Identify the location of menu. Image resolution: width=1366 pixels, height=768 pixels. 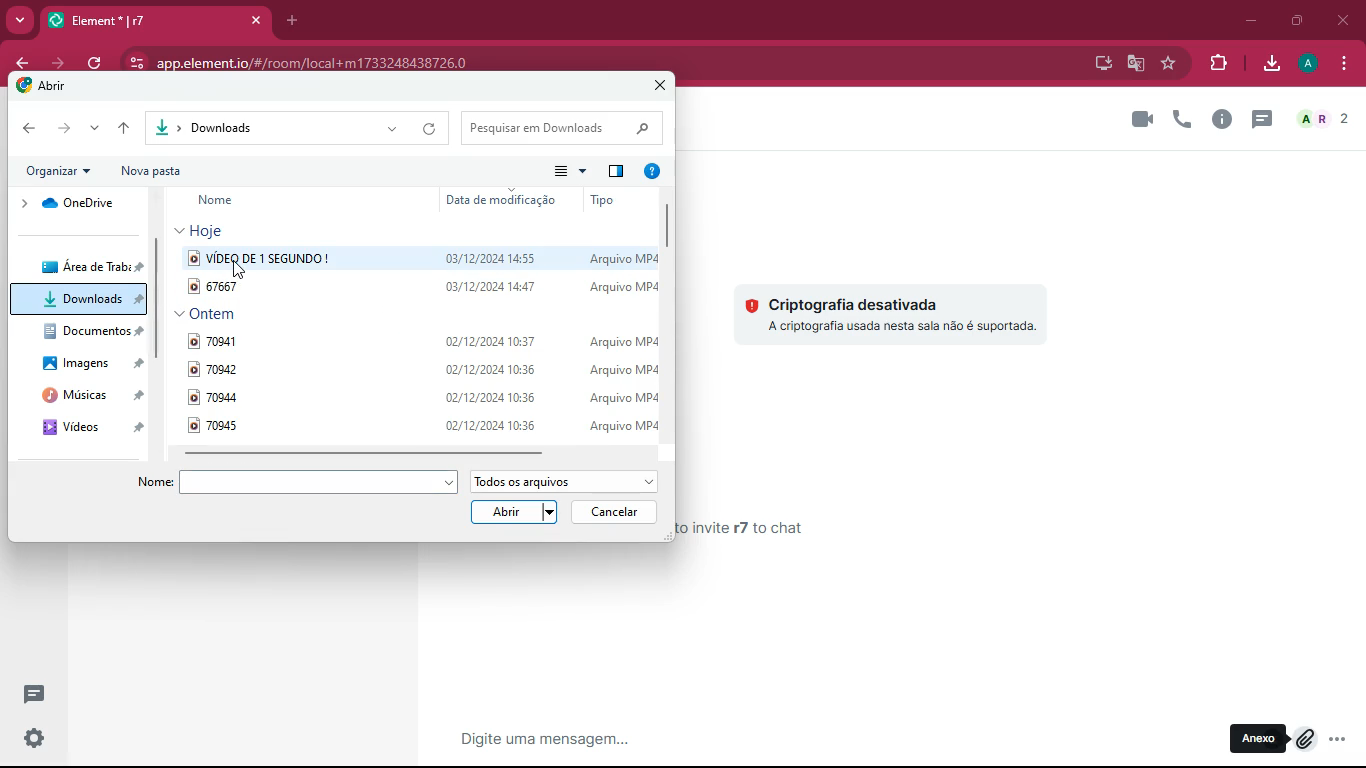
(573, 171).